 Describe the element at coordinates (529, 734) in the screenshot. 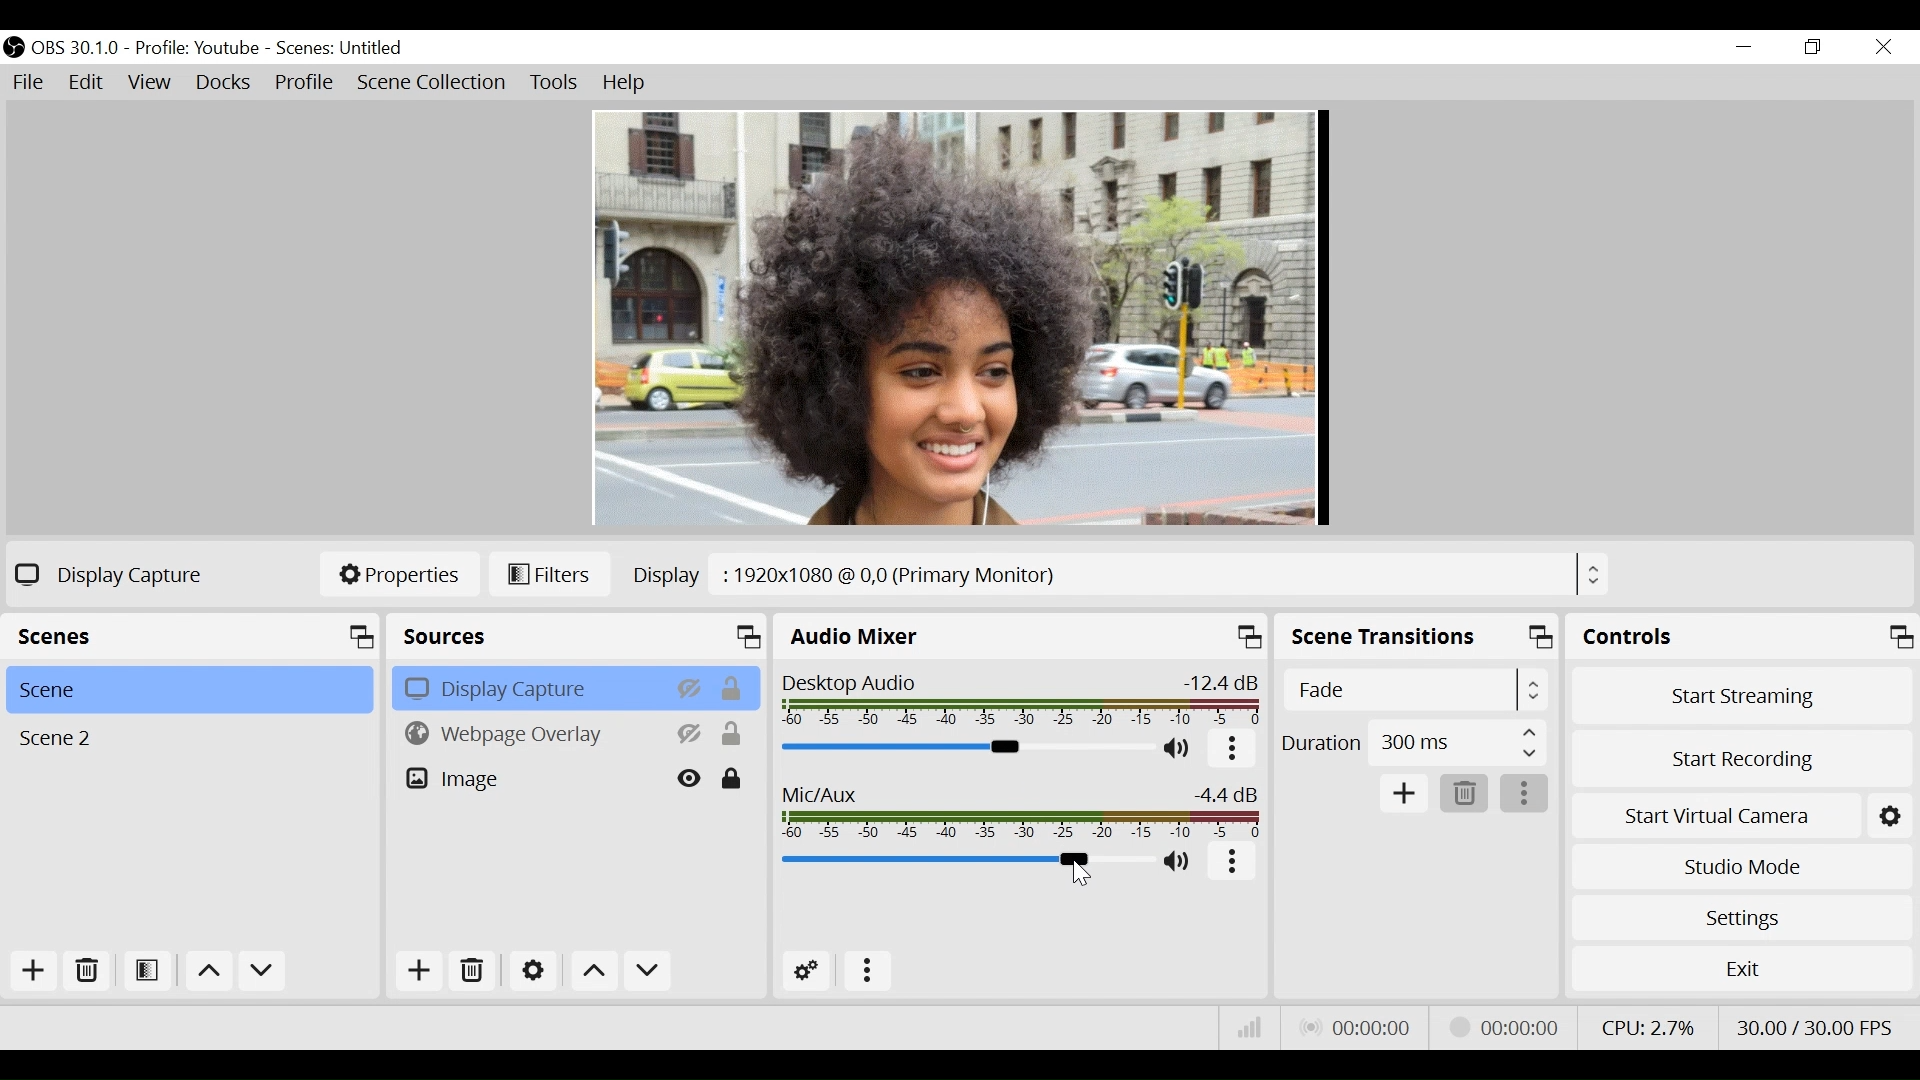

I see `Browser Source` at that location.